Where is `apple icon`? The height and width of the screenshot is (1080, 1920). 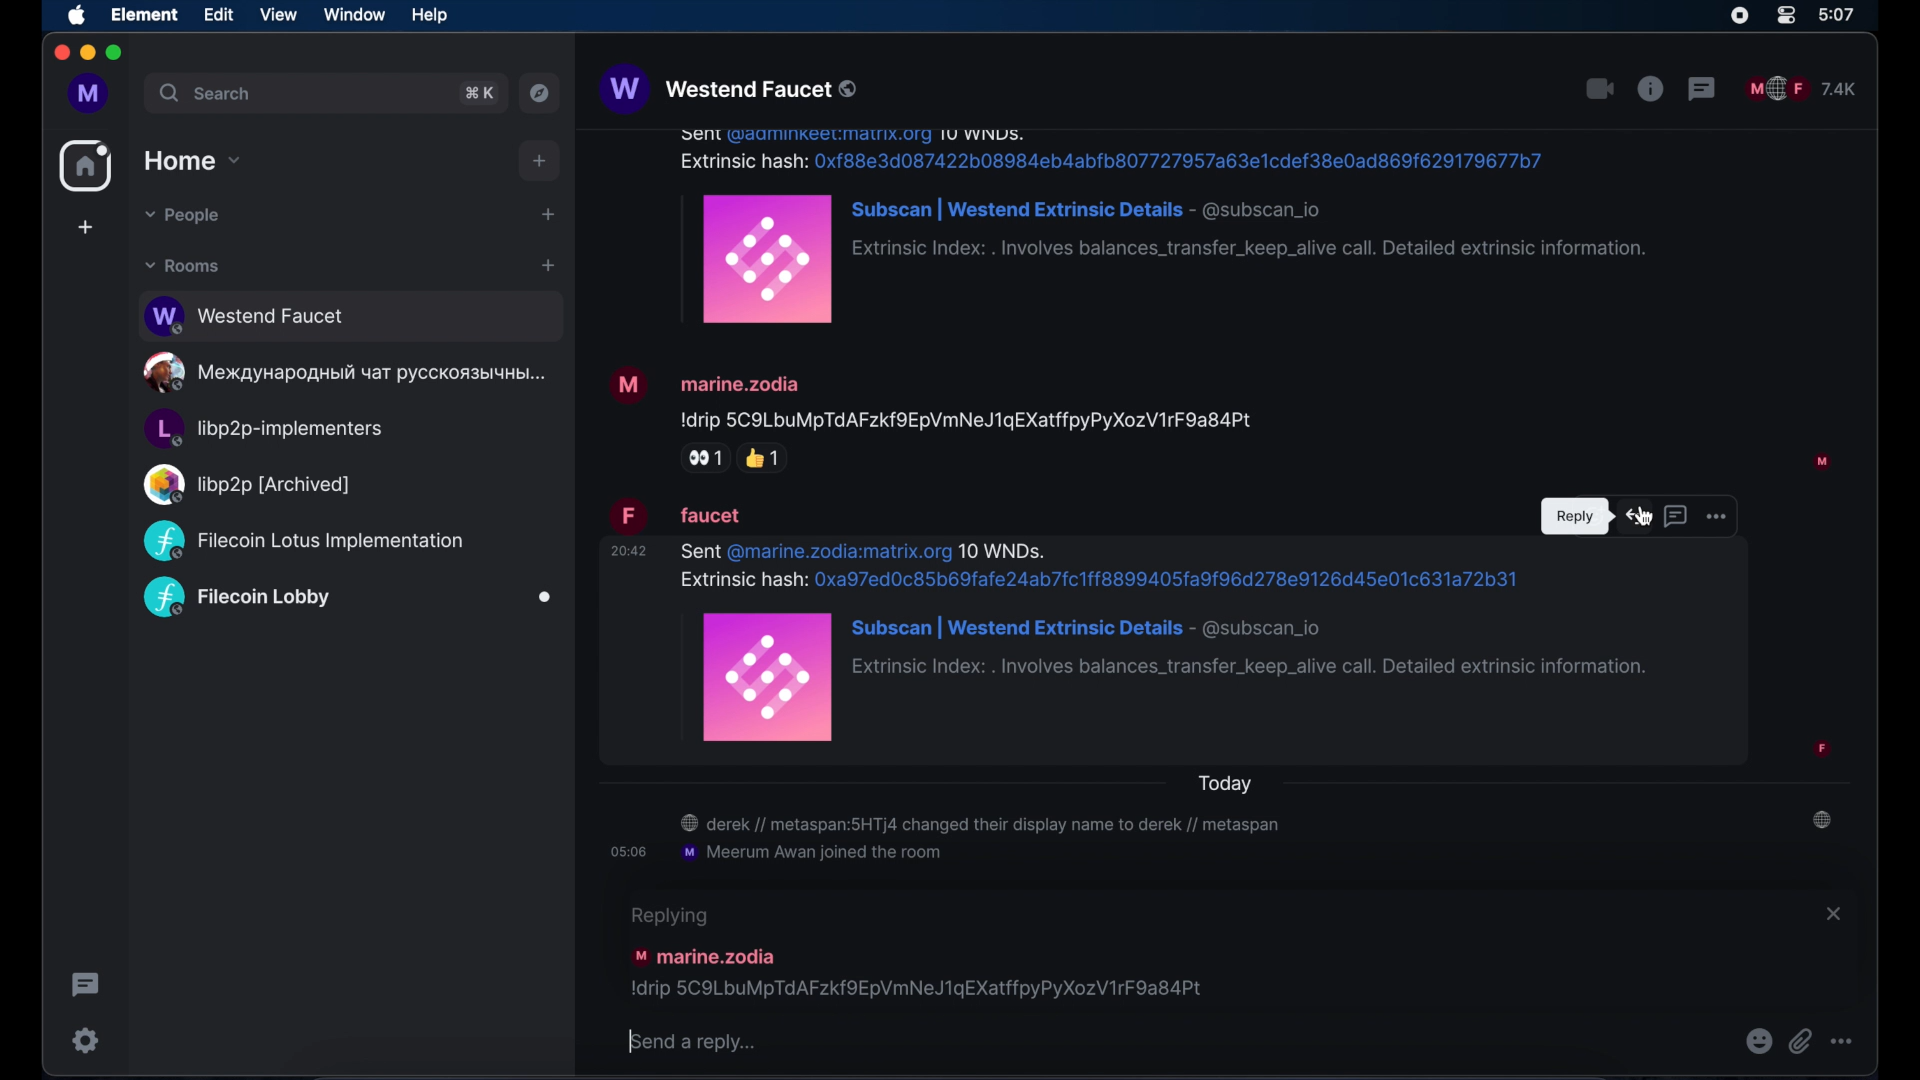 apple icon is located at coordinates (78, 17).